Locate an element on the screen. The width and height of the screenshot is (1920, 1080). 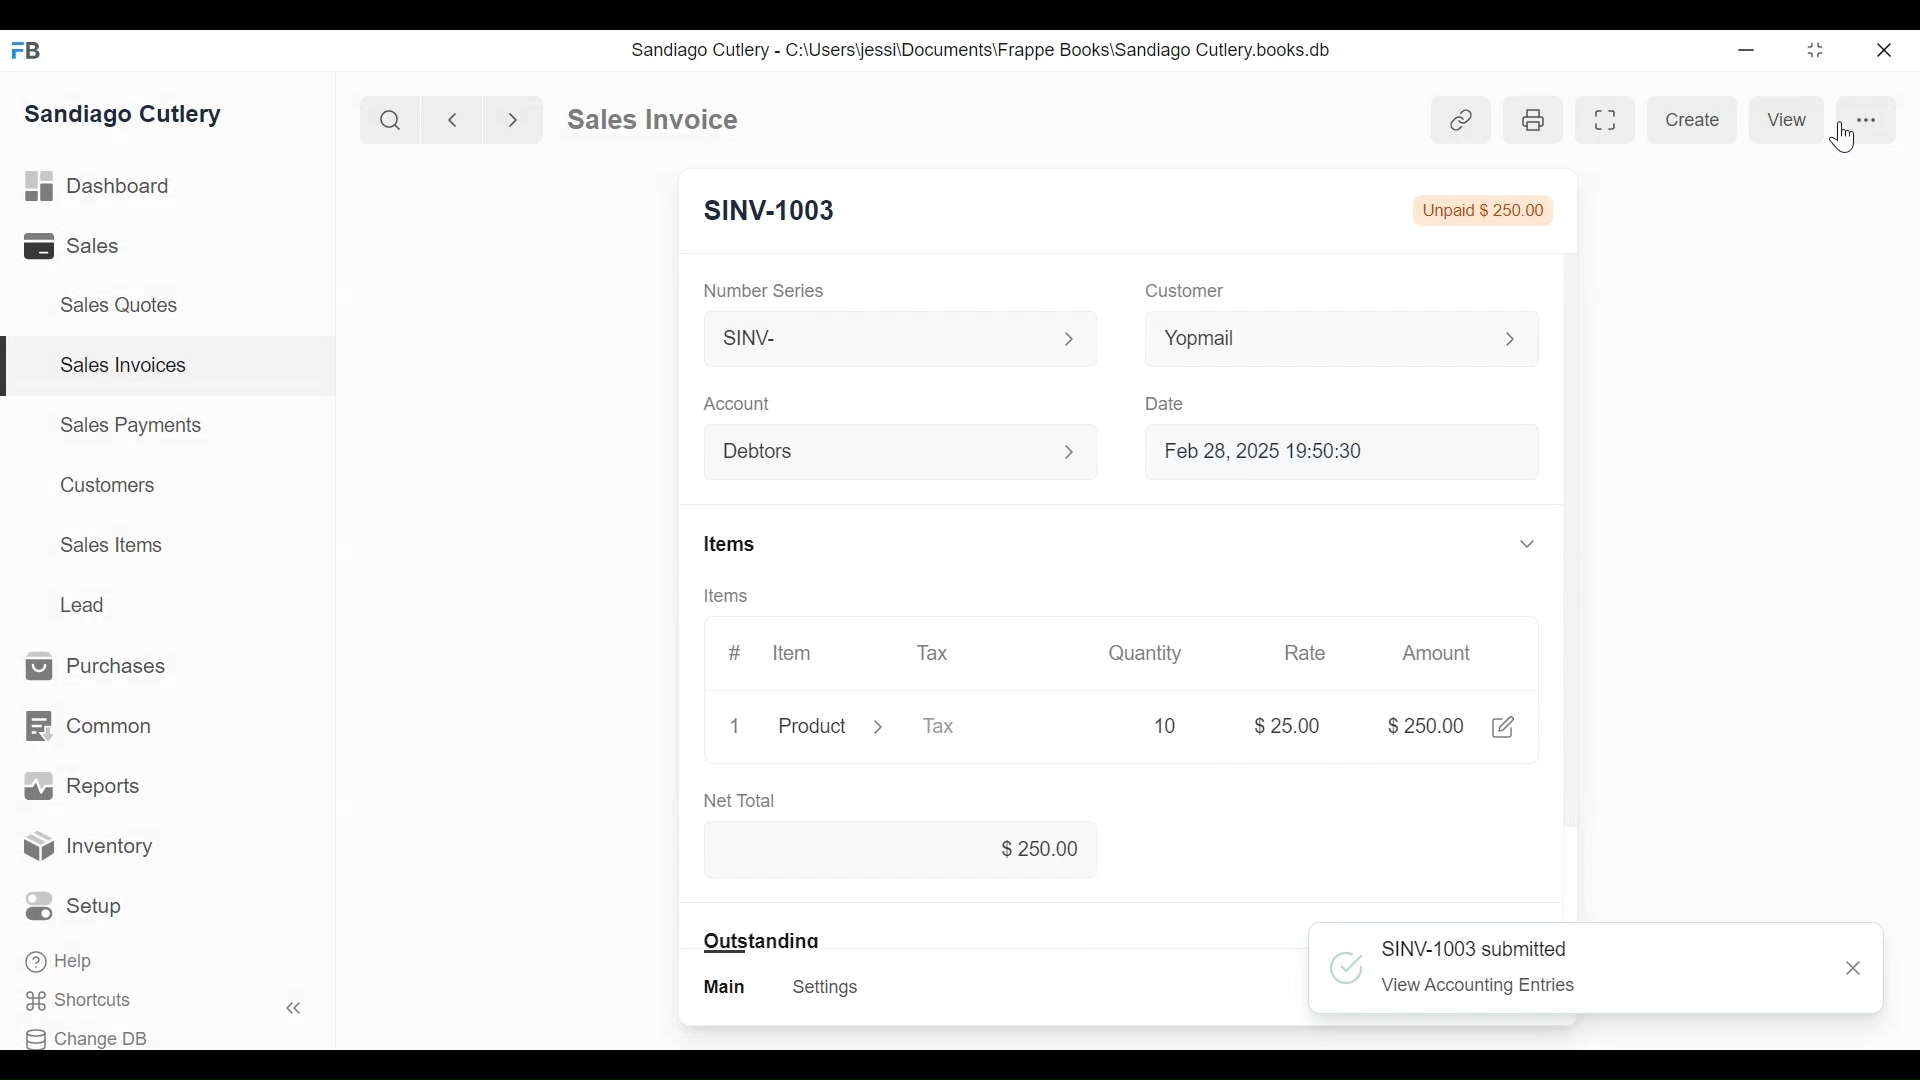
Items is located at coordinates (733, 539).